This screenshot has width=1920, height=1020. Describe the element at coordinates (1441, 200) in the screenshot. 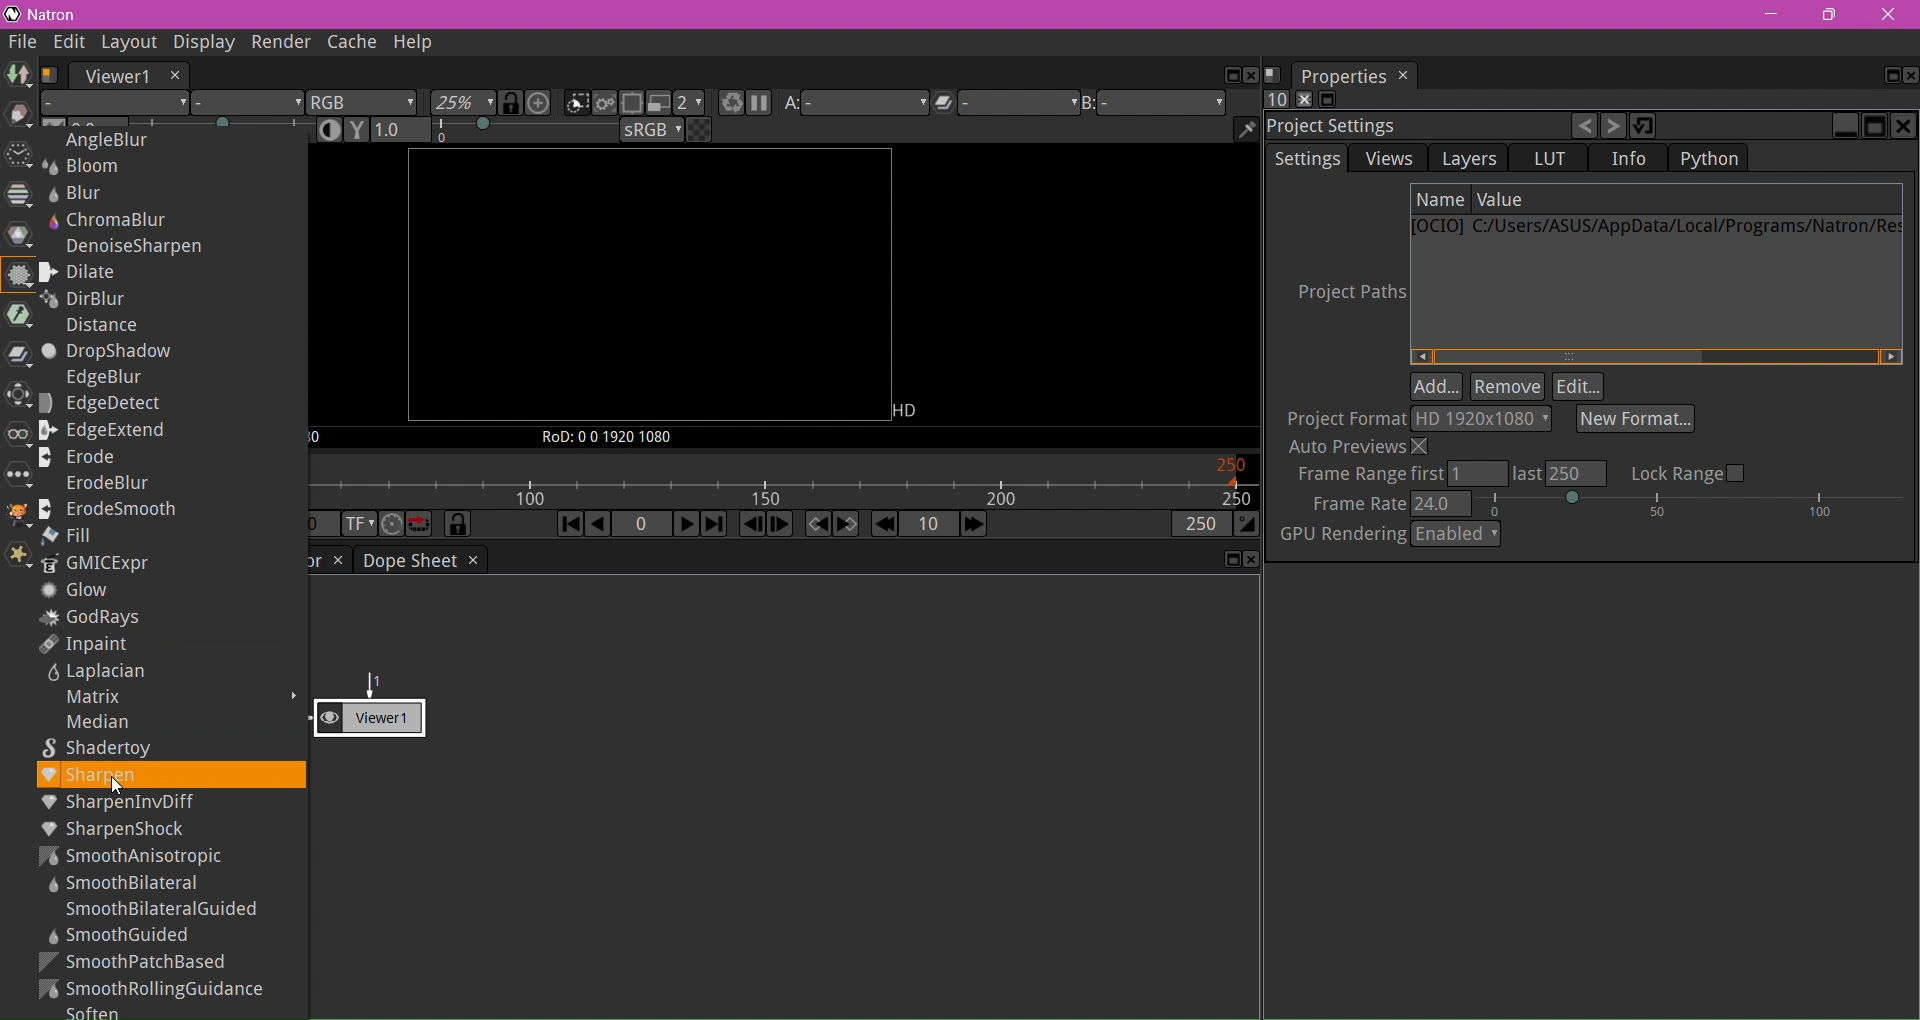

I see `Name` at that location.